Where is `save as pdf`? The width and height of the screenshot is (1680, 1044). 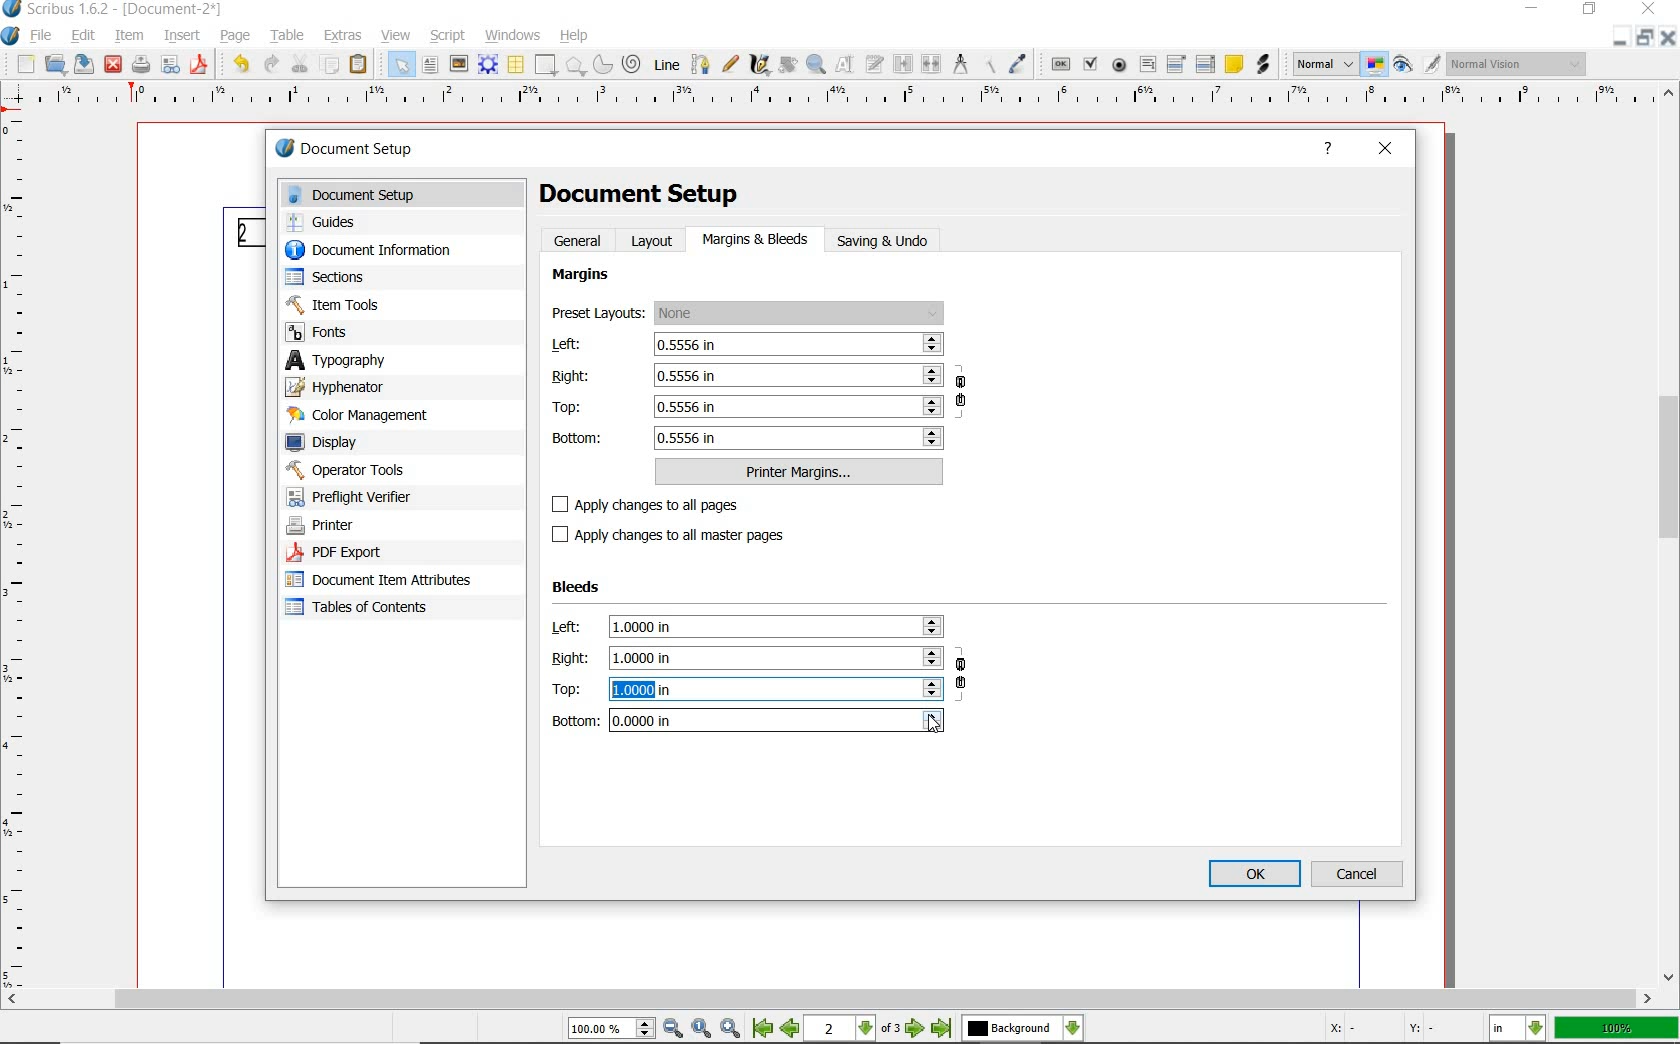
save as pdf is located at coordinates (199, 65).